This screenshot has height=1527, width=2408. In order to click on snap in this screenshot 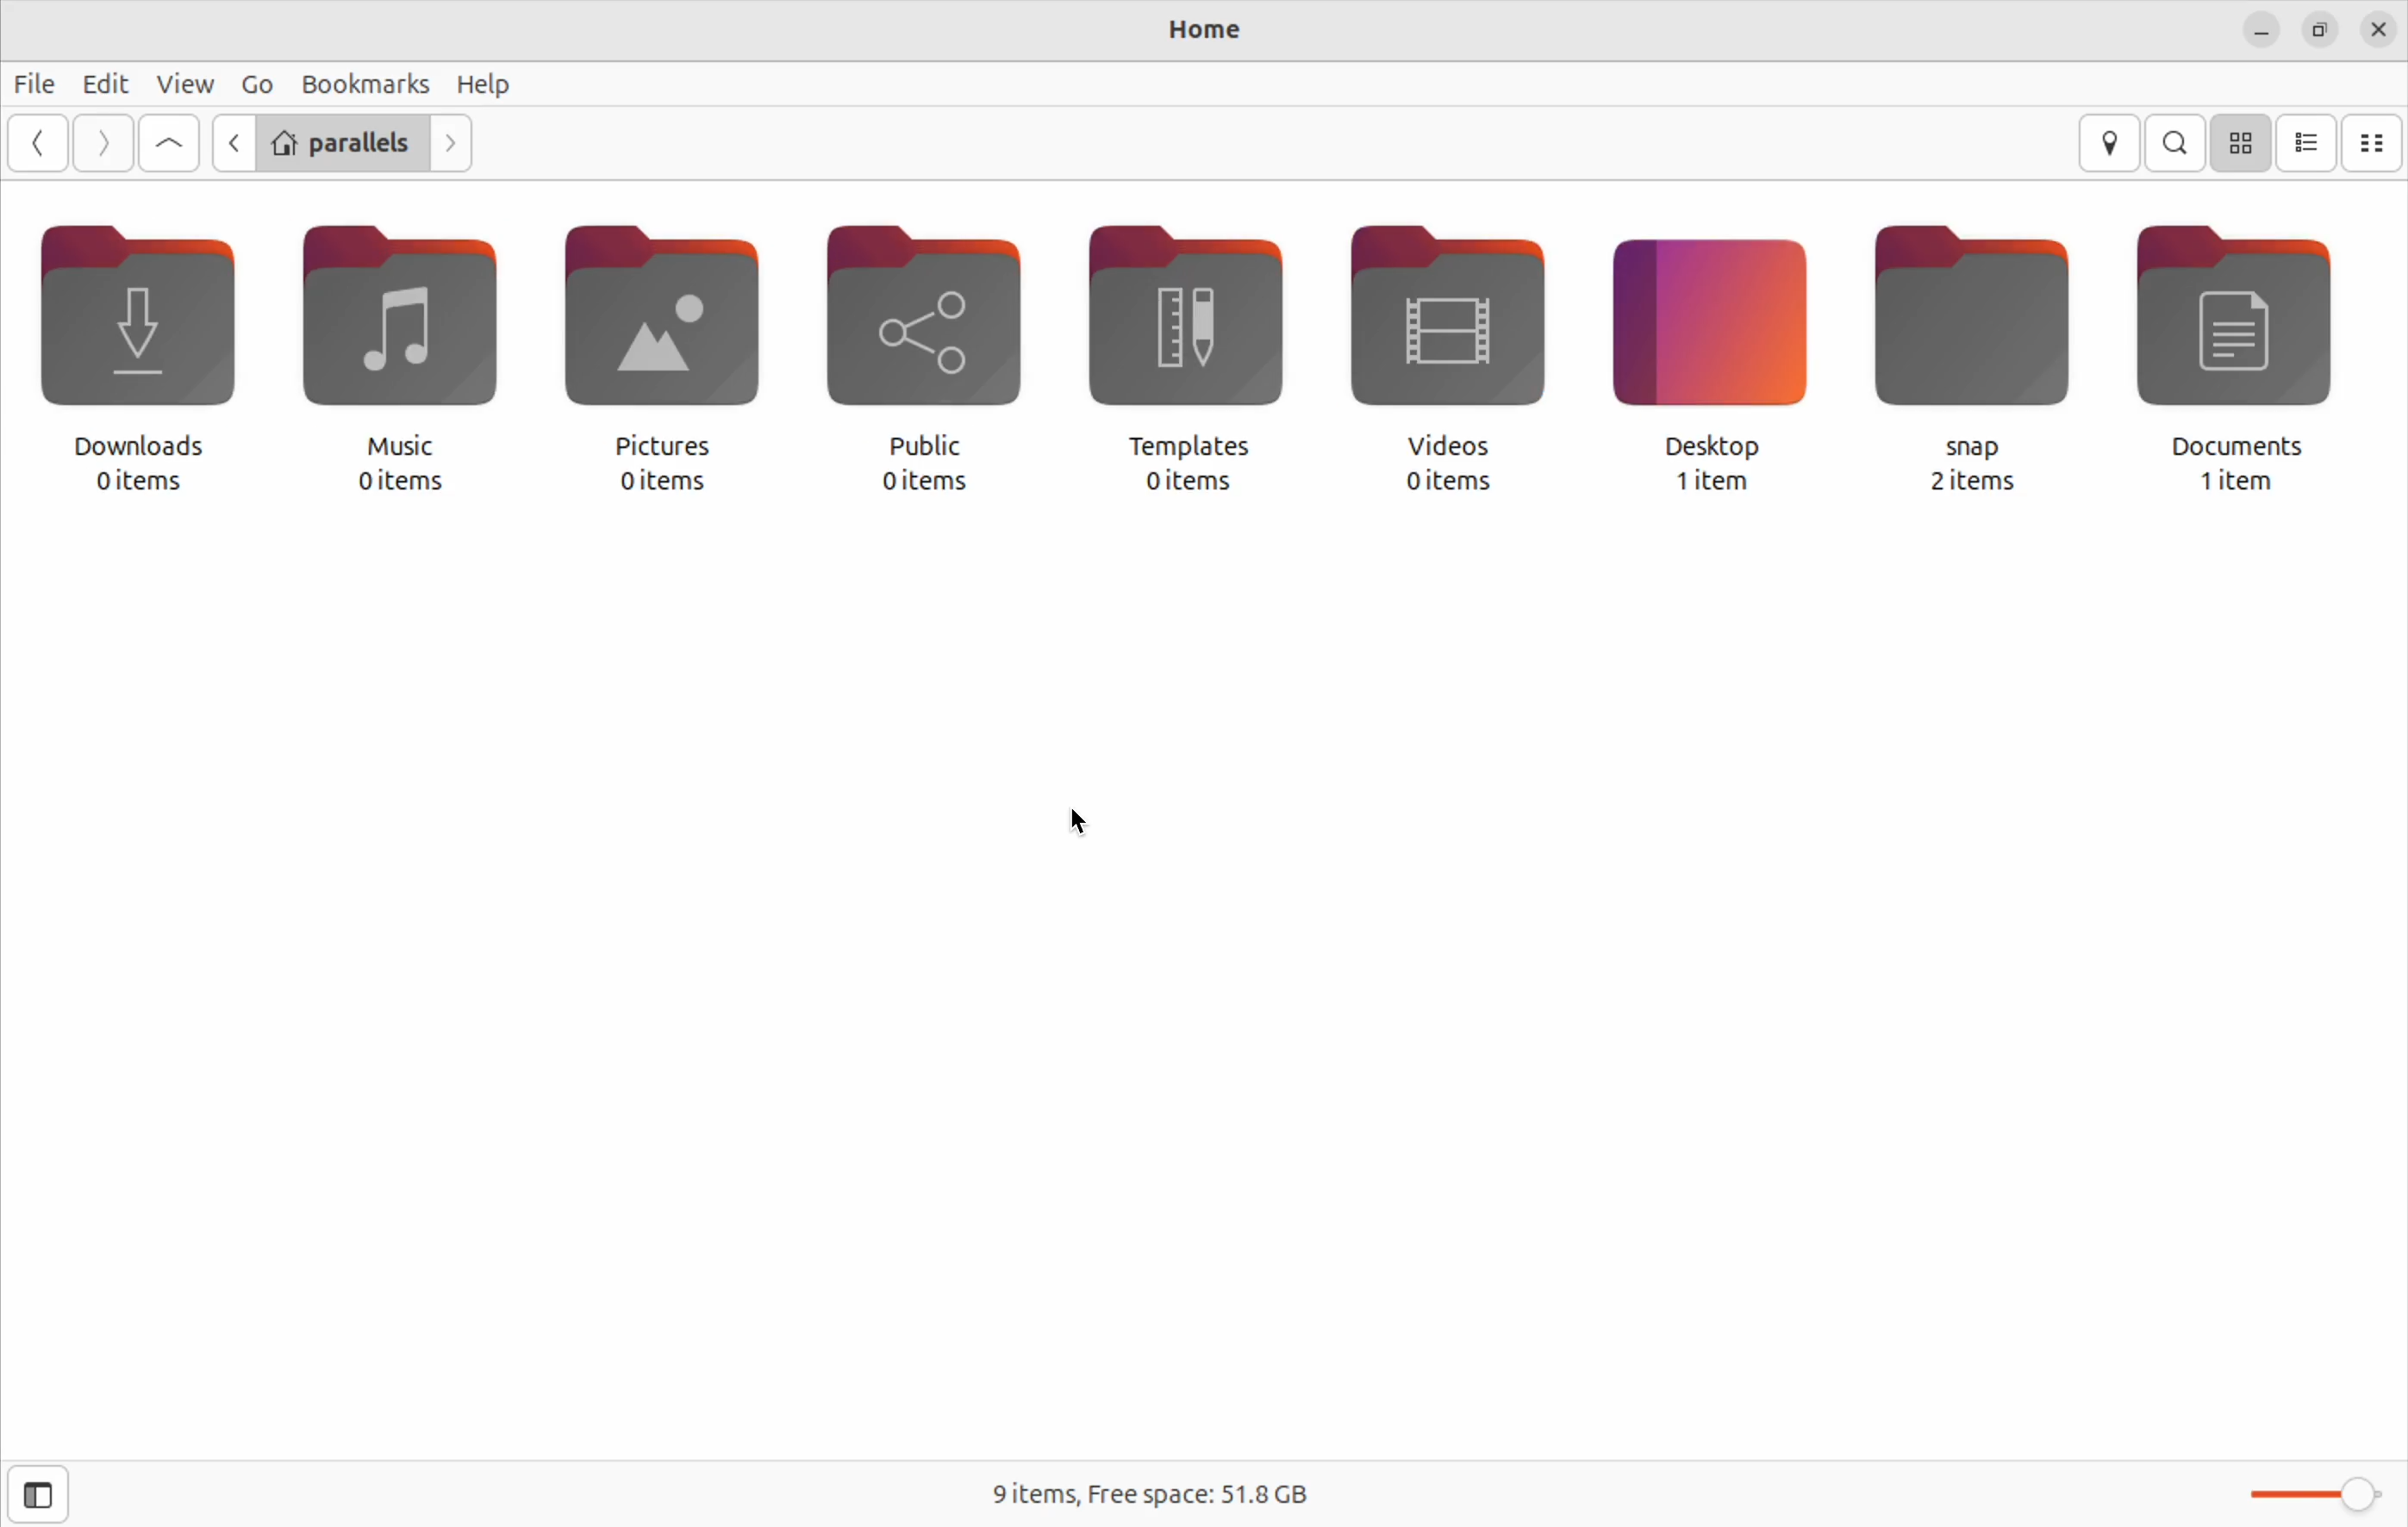, I will do `click(1984, 360)`.